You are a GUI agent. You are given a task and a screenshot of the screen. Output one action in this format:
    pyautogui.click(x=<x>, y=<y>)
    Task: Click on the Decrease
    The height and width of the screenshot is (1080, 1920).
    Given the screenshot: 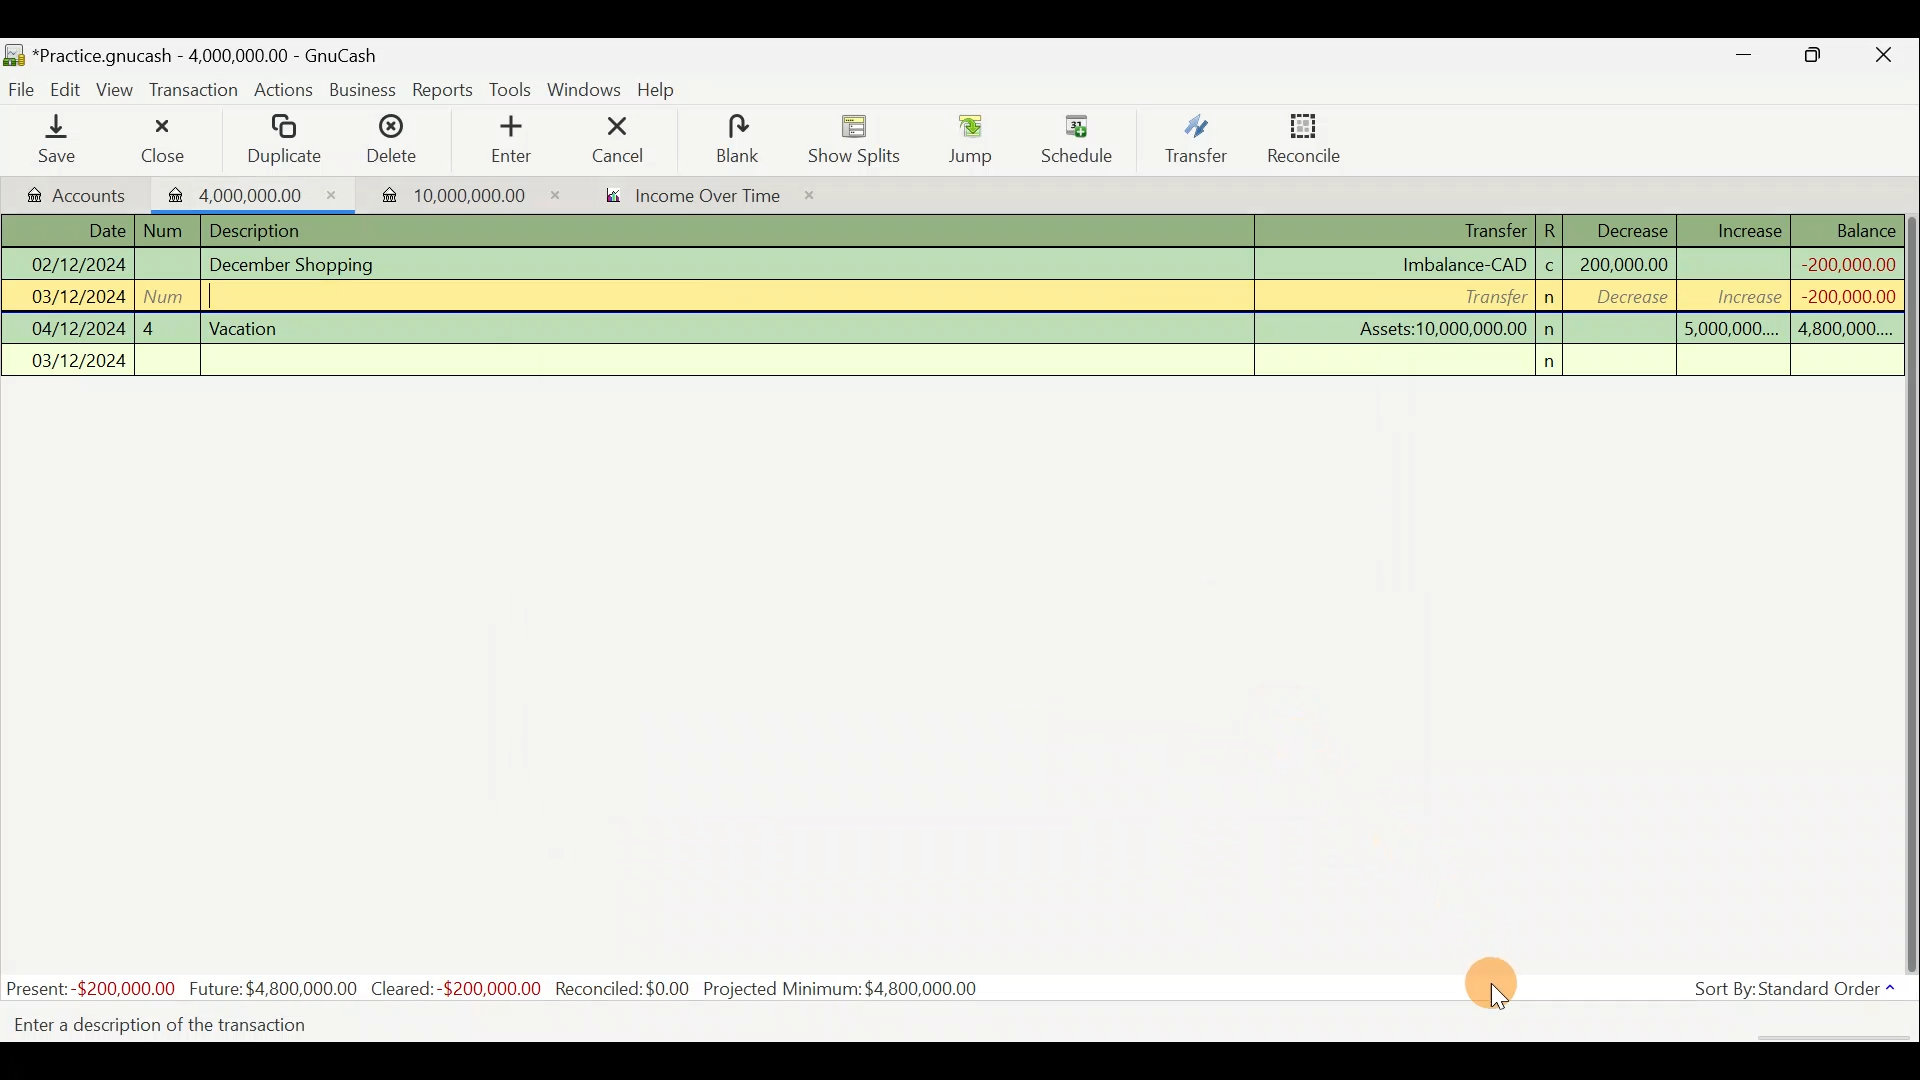 What is the action you would take?
    pyautogui.click(x=1631, y=229)
    